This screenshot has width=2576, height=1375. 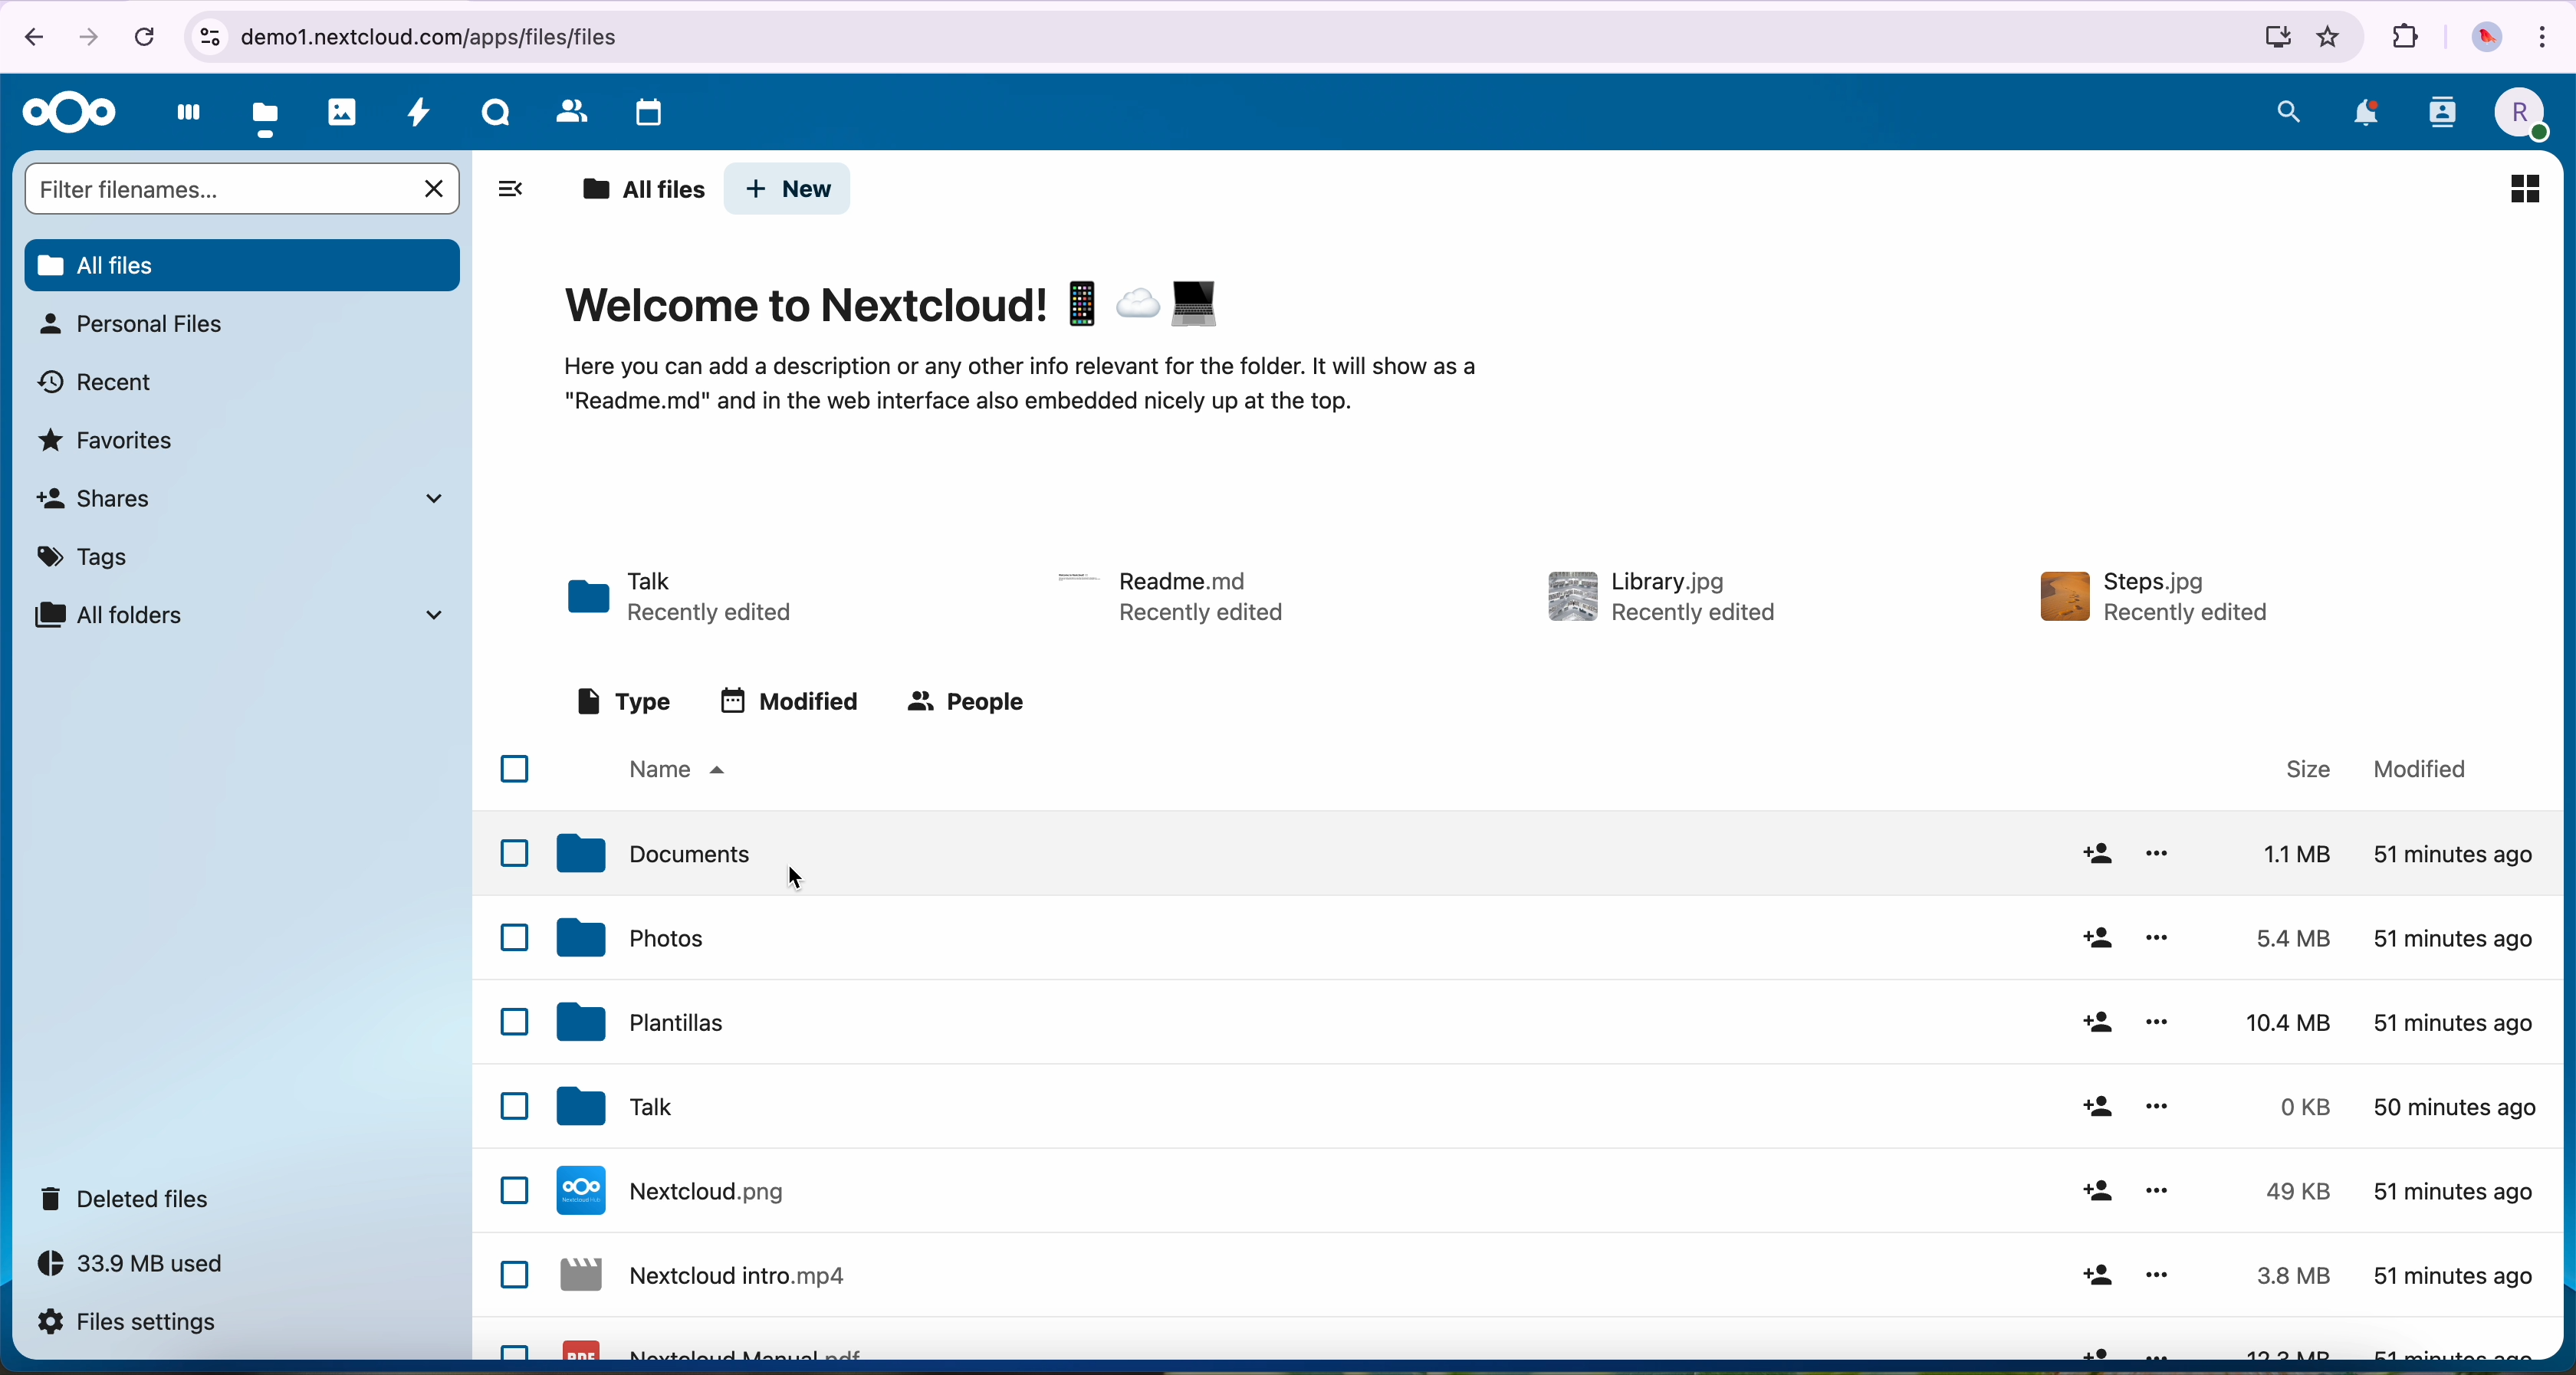 What do you see at coordinates (2418, 768) in the screenshot?
I see `modified` at bounding box center [2418, 768].